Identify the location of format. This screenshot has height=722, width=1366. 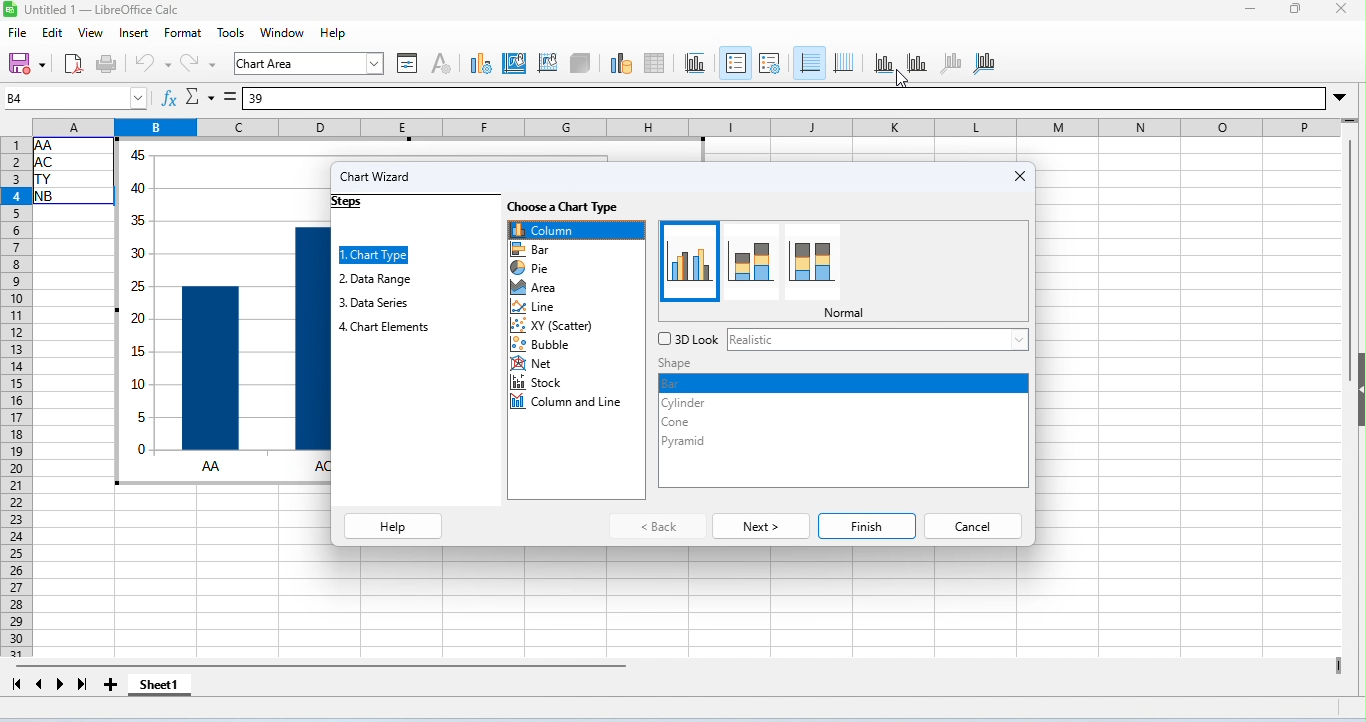
(182, 35).